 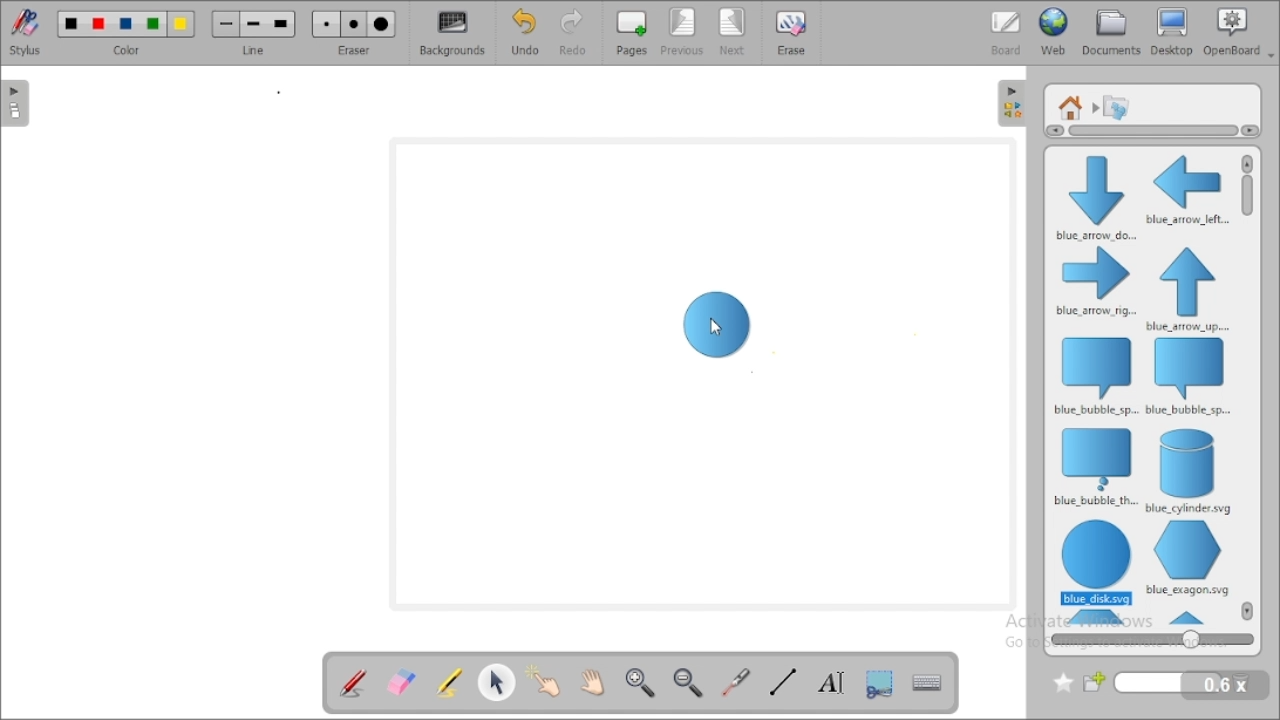 I want to click on horizontal scroll bar, so click(x=1148, y=131).